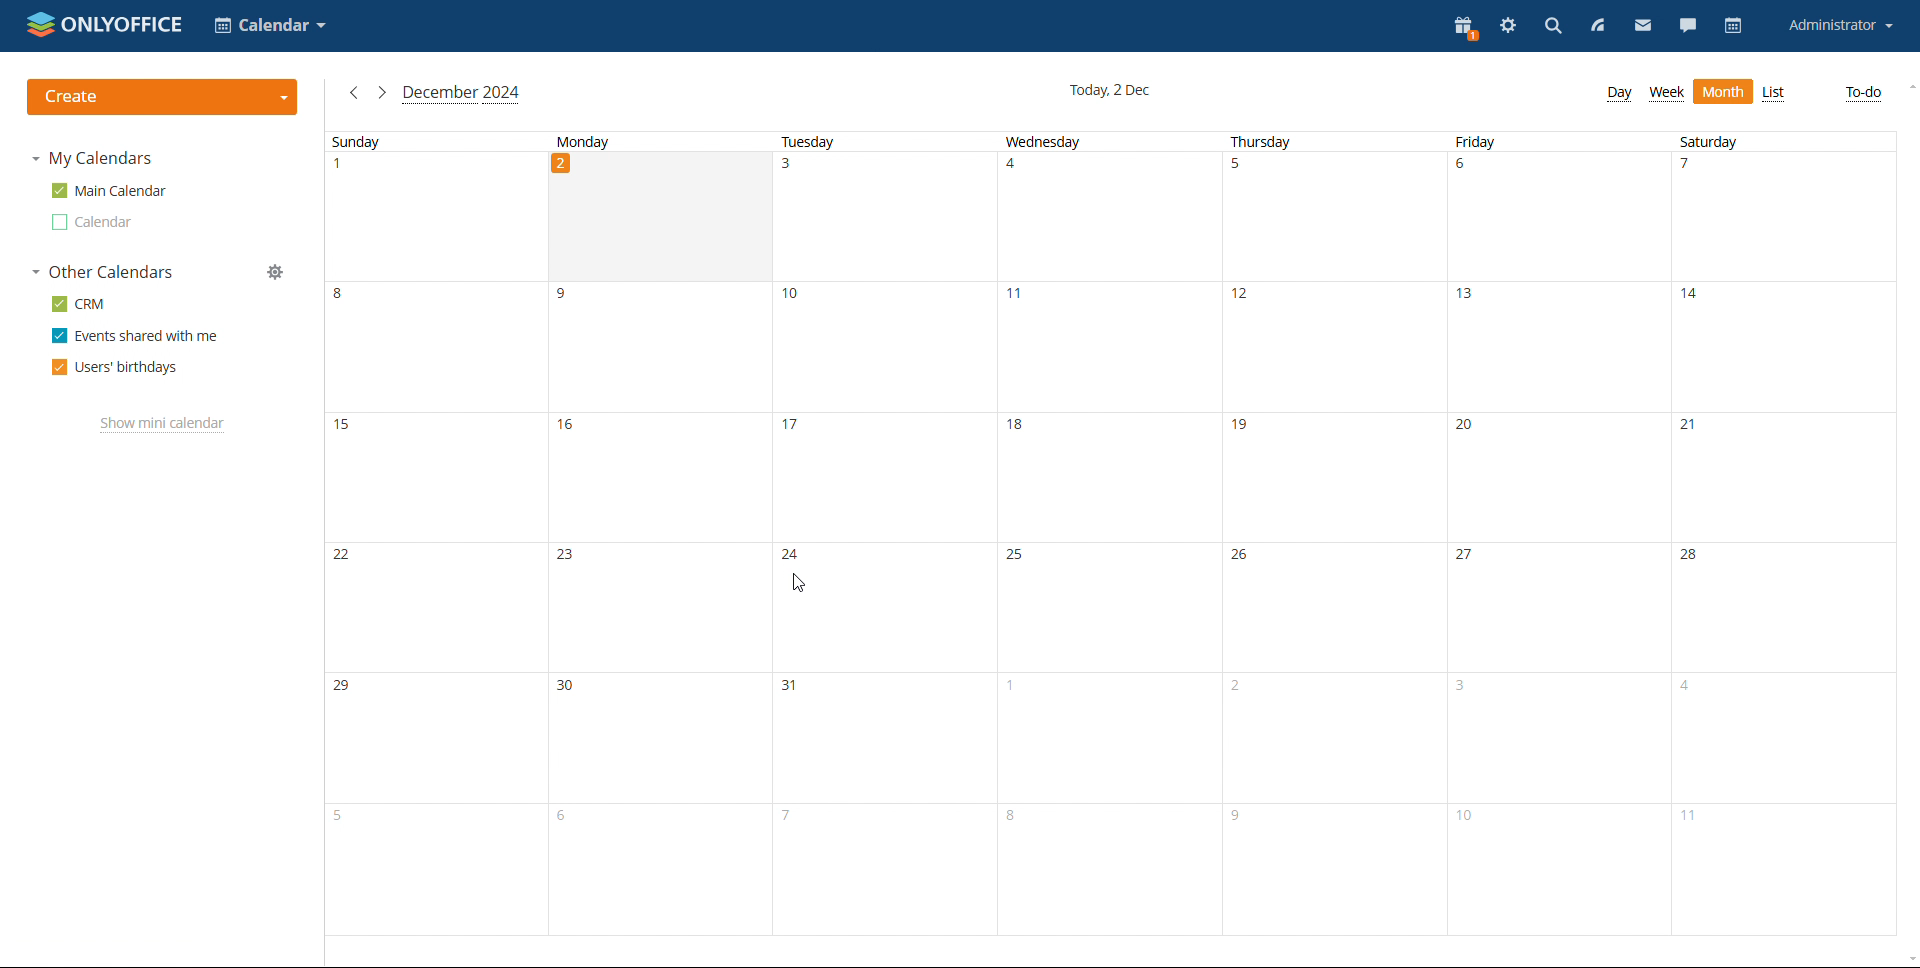 The width and height of the screenshot is (1920, 968). What do you see at coordinates (1476, 142) in the screenshot?
I see `Friday` at bounding box center [1476, 142].